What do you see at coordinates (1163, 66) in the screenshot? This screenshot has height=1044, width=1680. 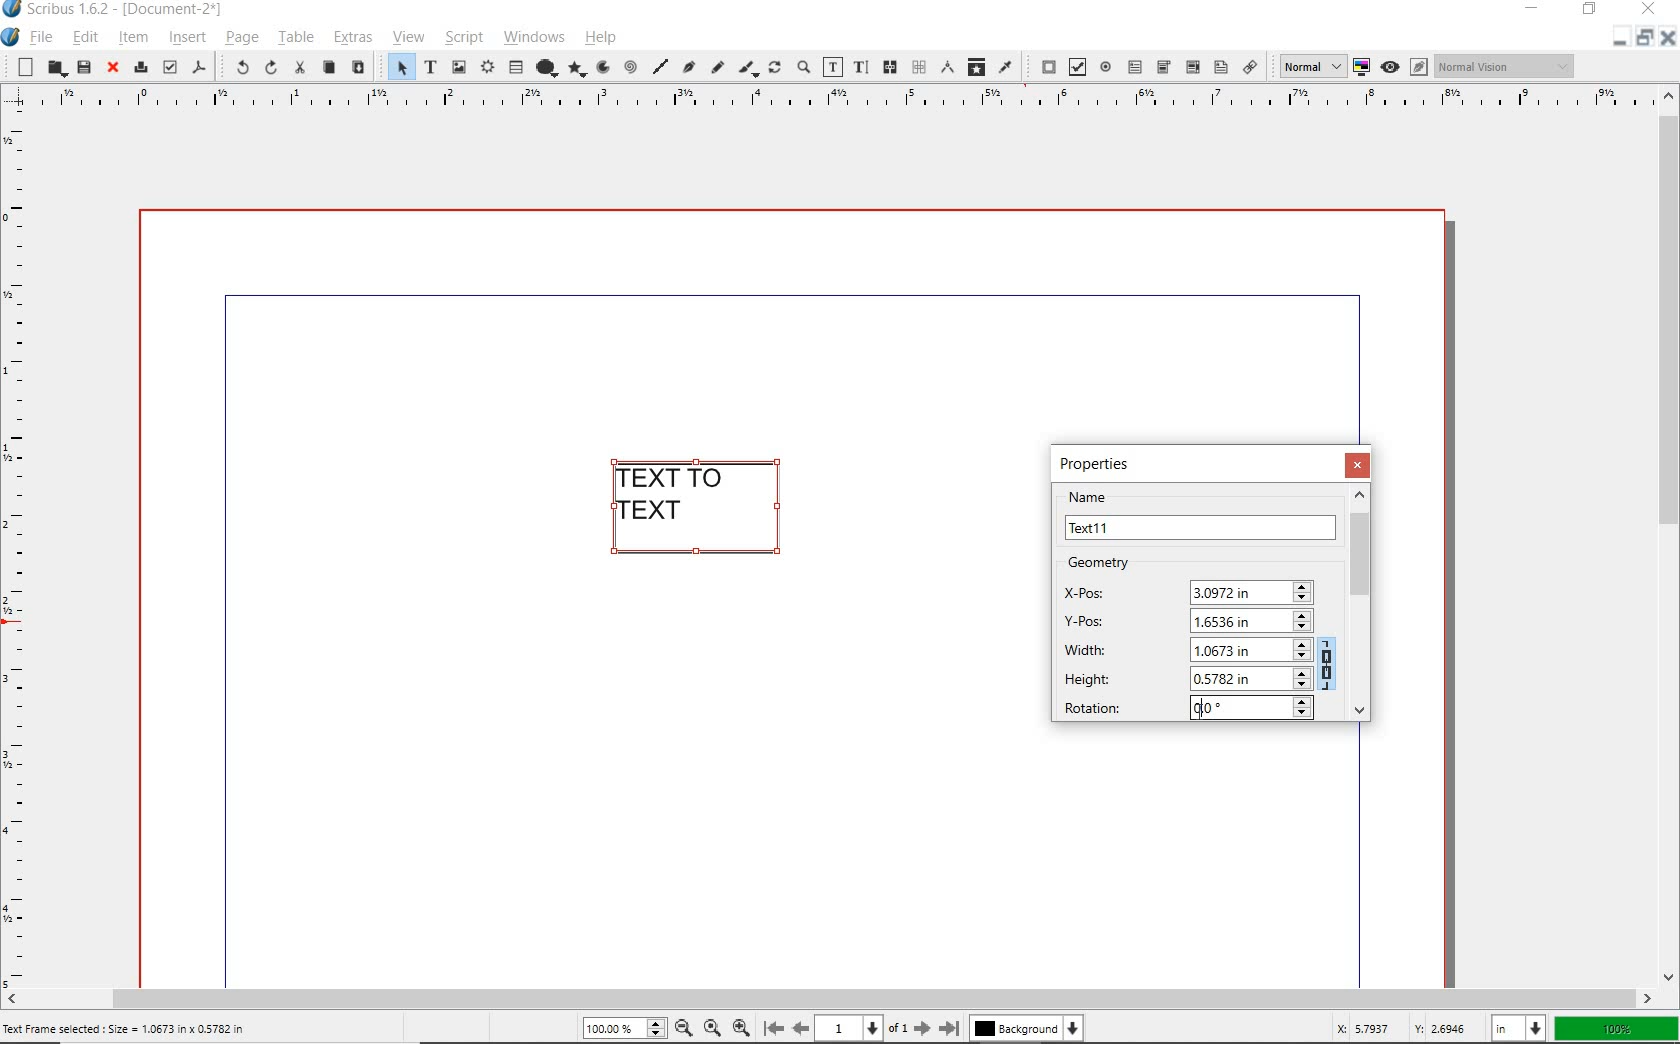 I see `pdf combo box` at bounding box center [1163, 66].